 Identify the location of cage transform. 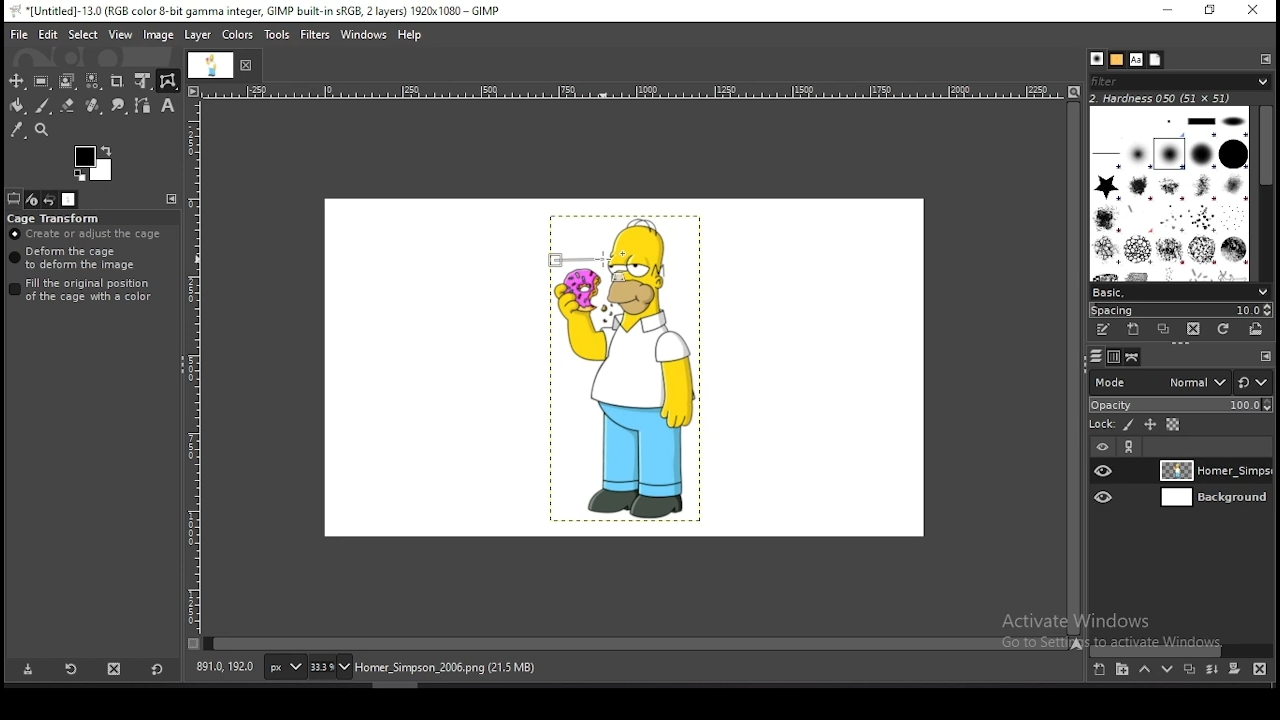
(168, 81).